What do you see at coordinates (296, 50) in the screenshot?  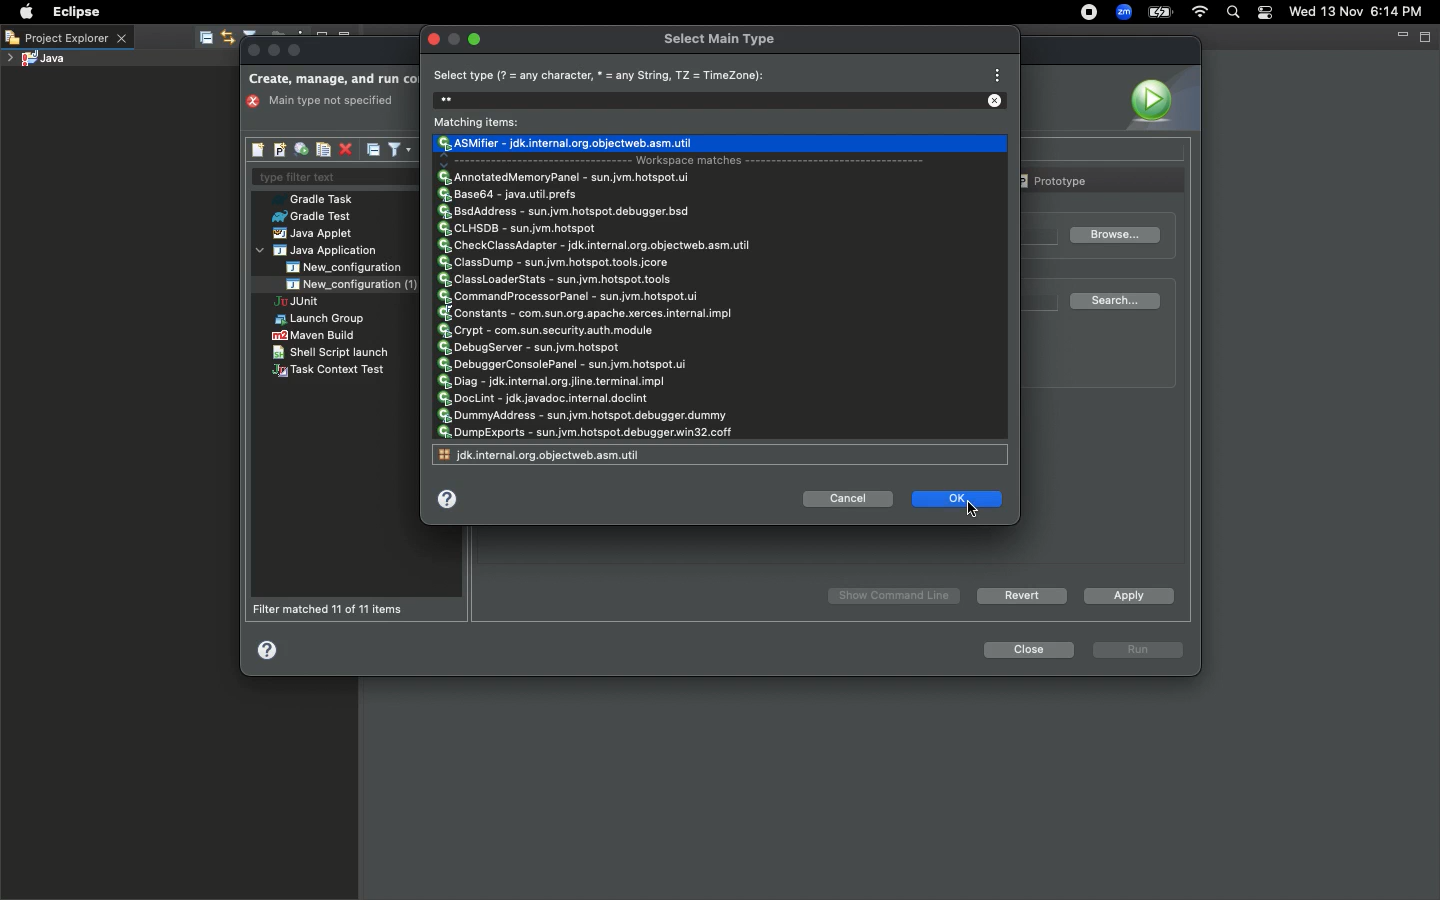 I see `Maximize` at bounding box center [296, 50].